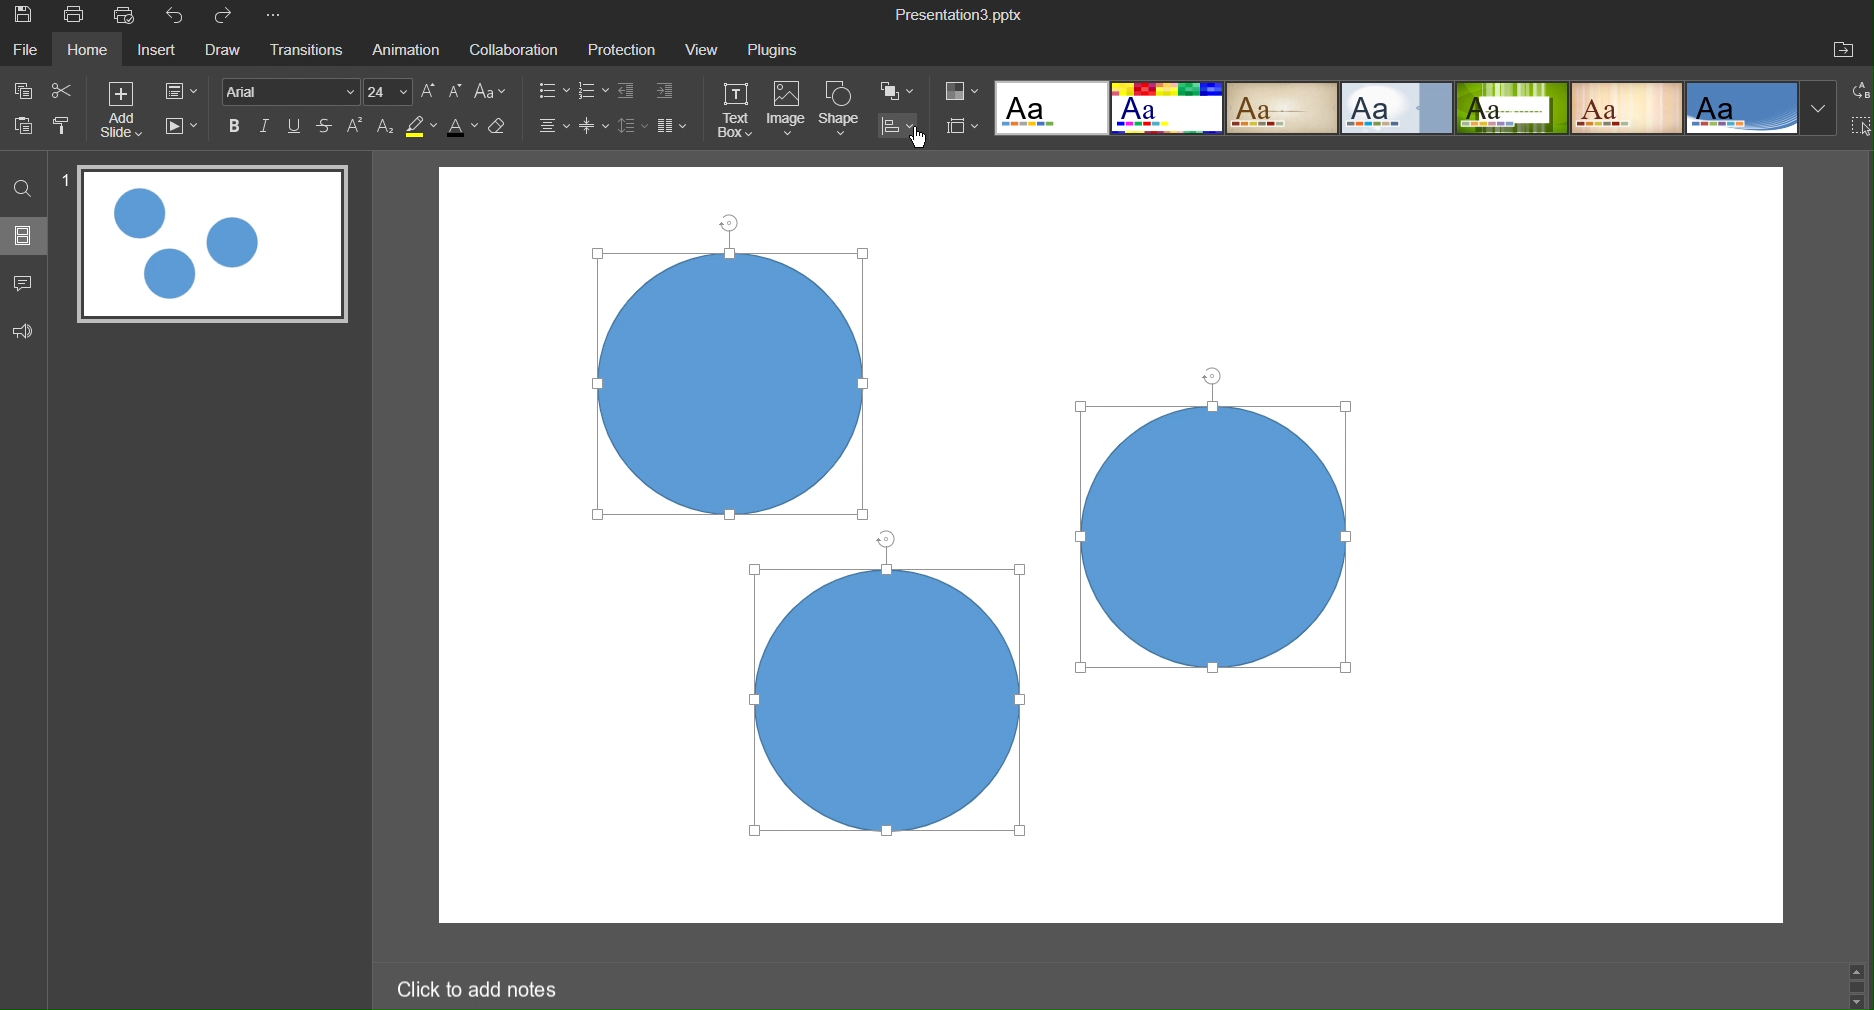  I want to click on Click to add notes, so click(481, 988).